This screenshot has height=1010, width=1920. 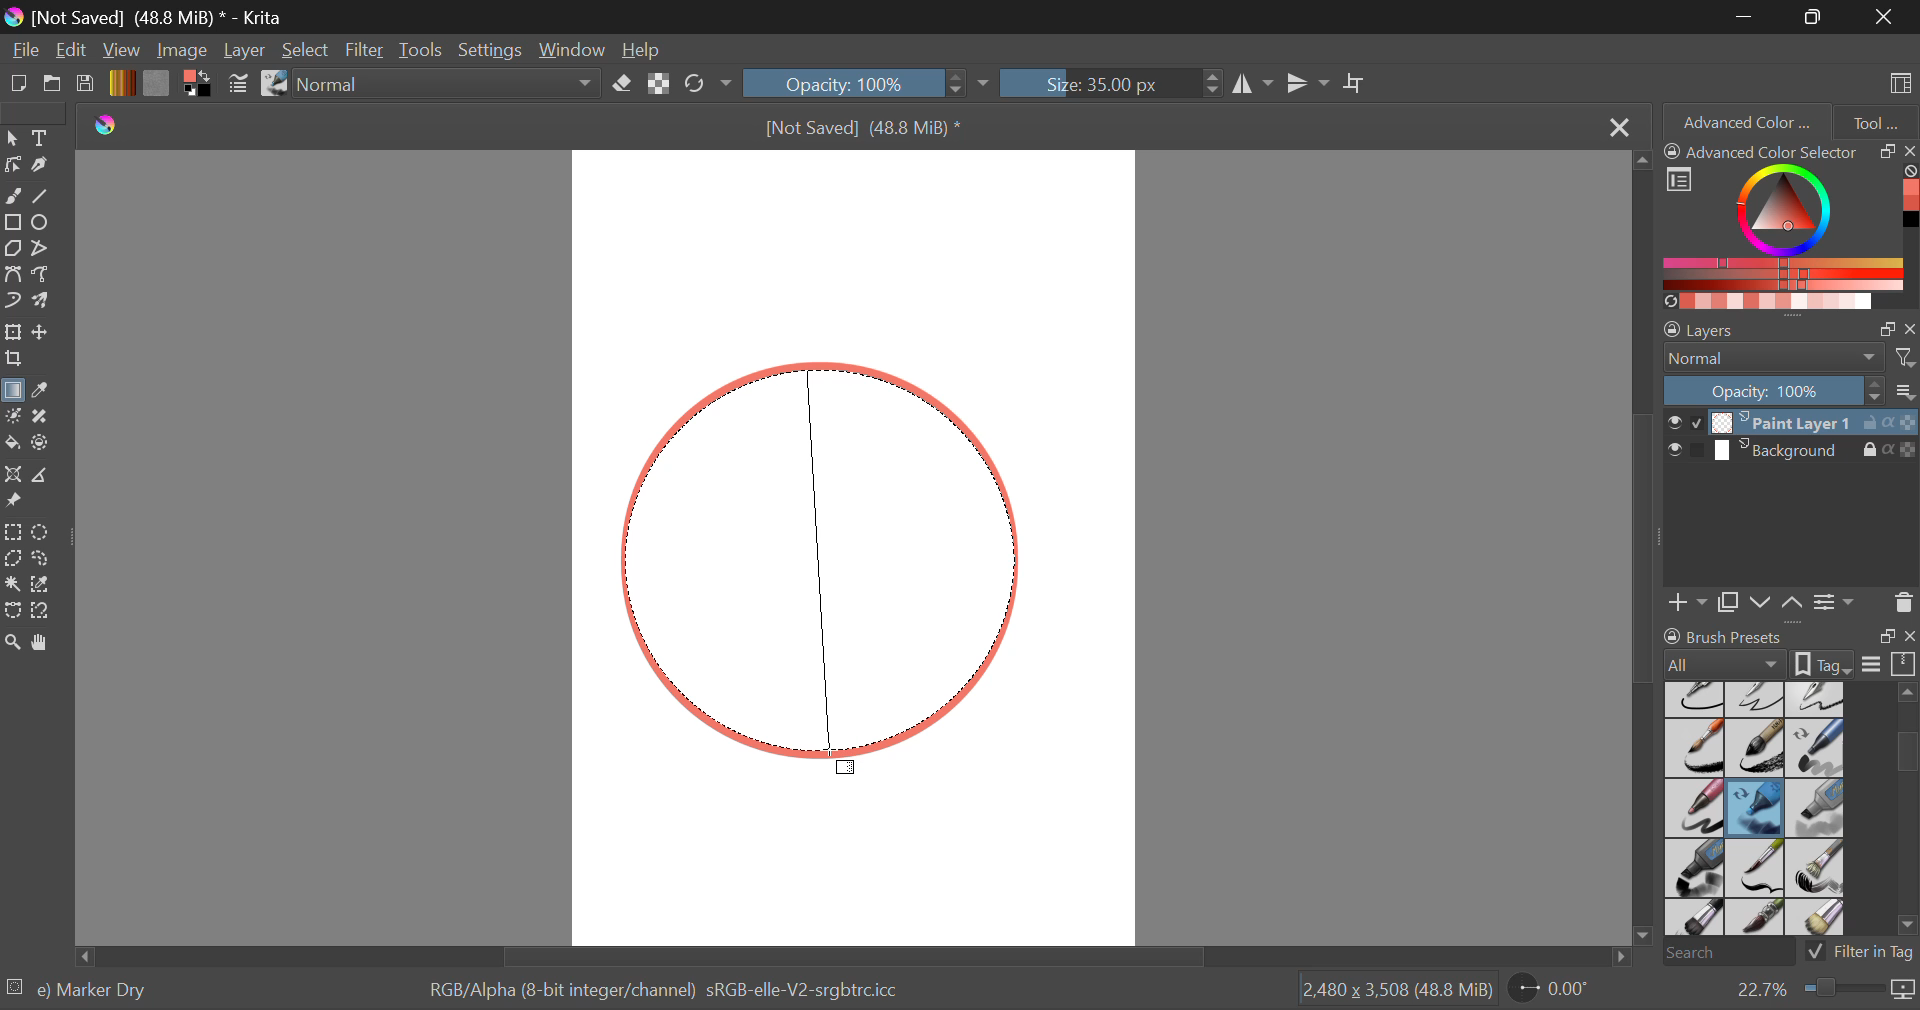 I want to click on Multibrush Tool, so click(x=47, y=302).